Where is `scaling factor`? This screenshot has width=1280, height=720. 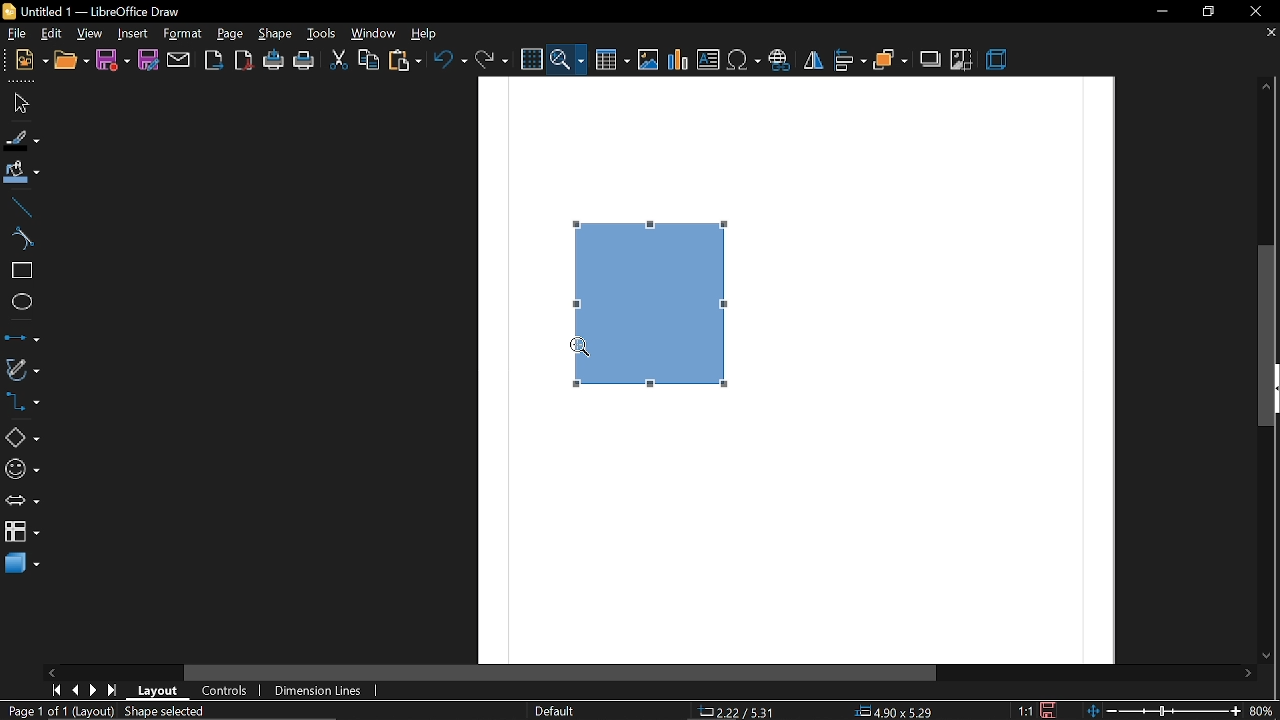
scaling factor is located at coordinates (1027, 709).